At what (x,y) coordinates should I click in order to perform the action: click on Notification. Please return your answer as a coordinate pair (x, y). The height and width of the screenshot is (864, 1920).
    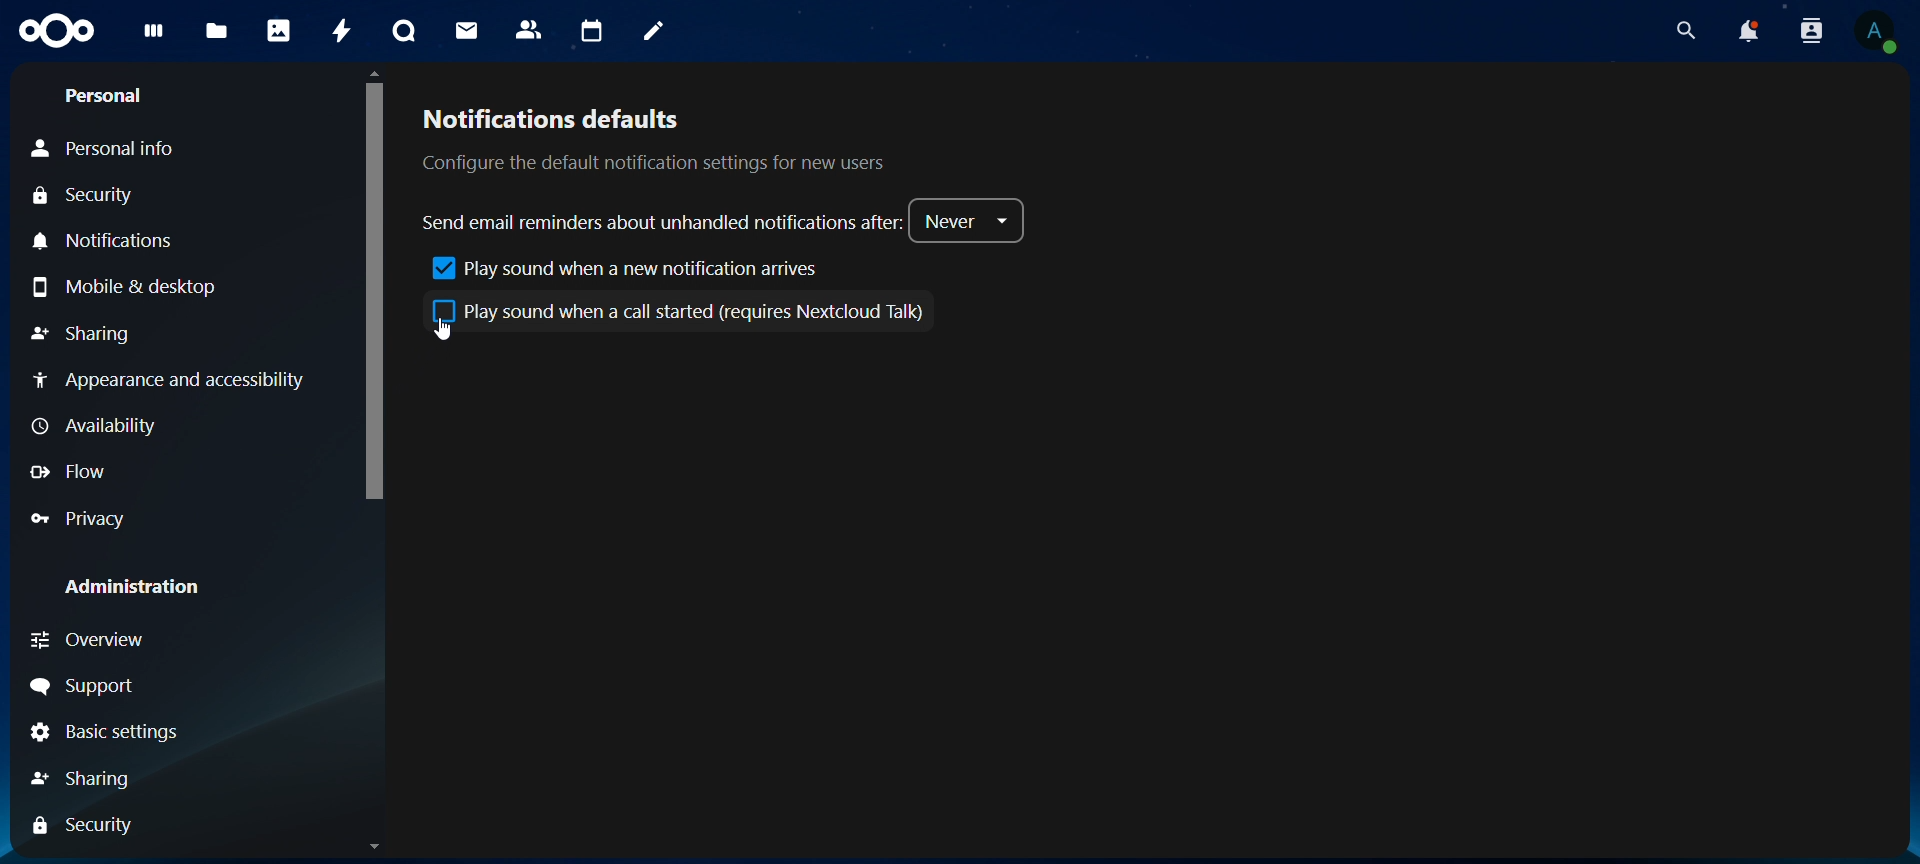
    Looking at the image, I should click on (113, 241).